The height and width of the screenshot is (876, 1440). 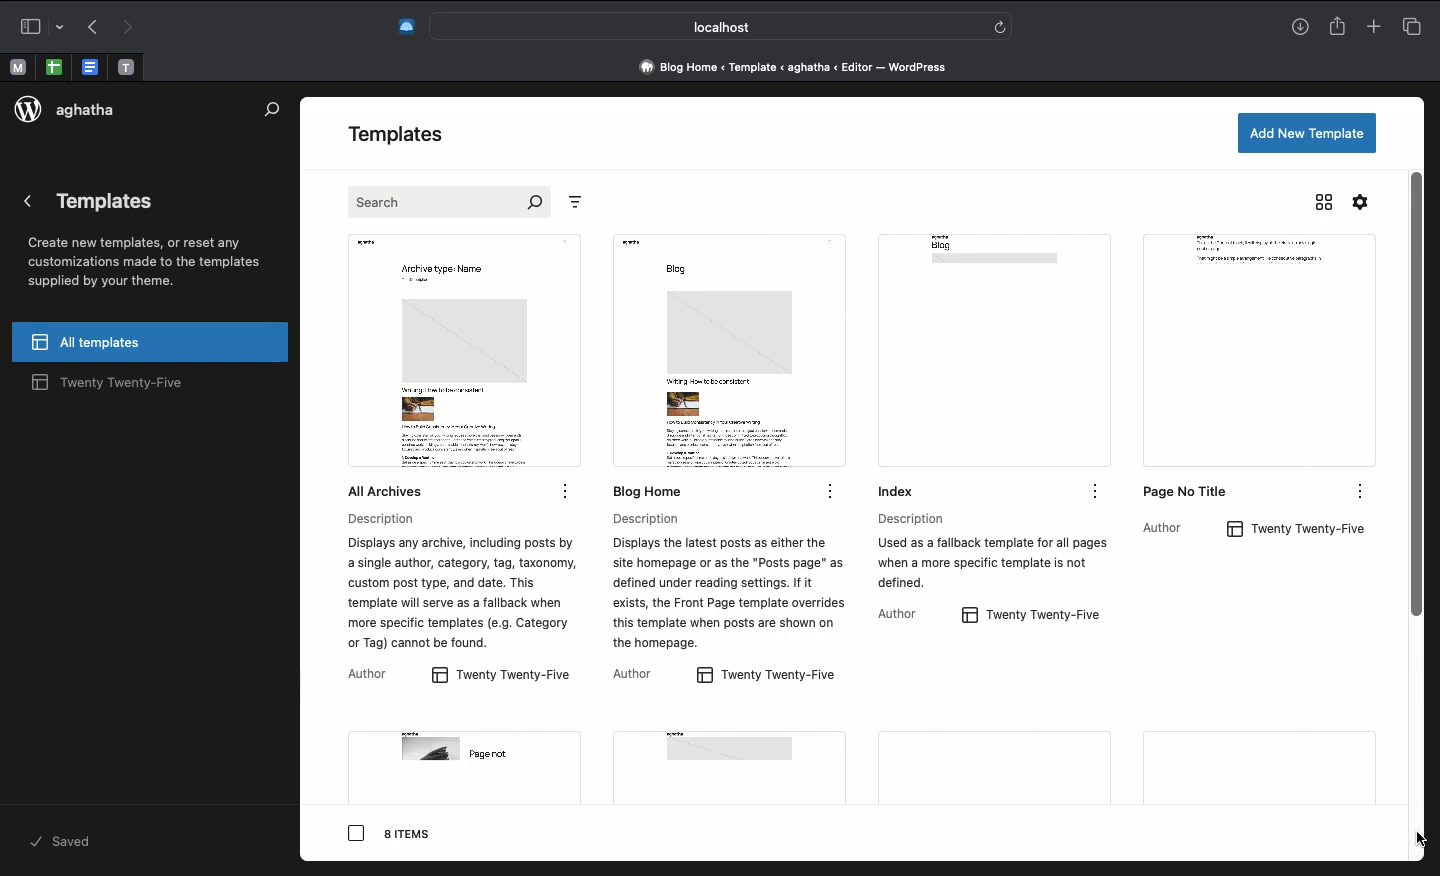 I want to click on all Archives, so click(x=455, y=369).